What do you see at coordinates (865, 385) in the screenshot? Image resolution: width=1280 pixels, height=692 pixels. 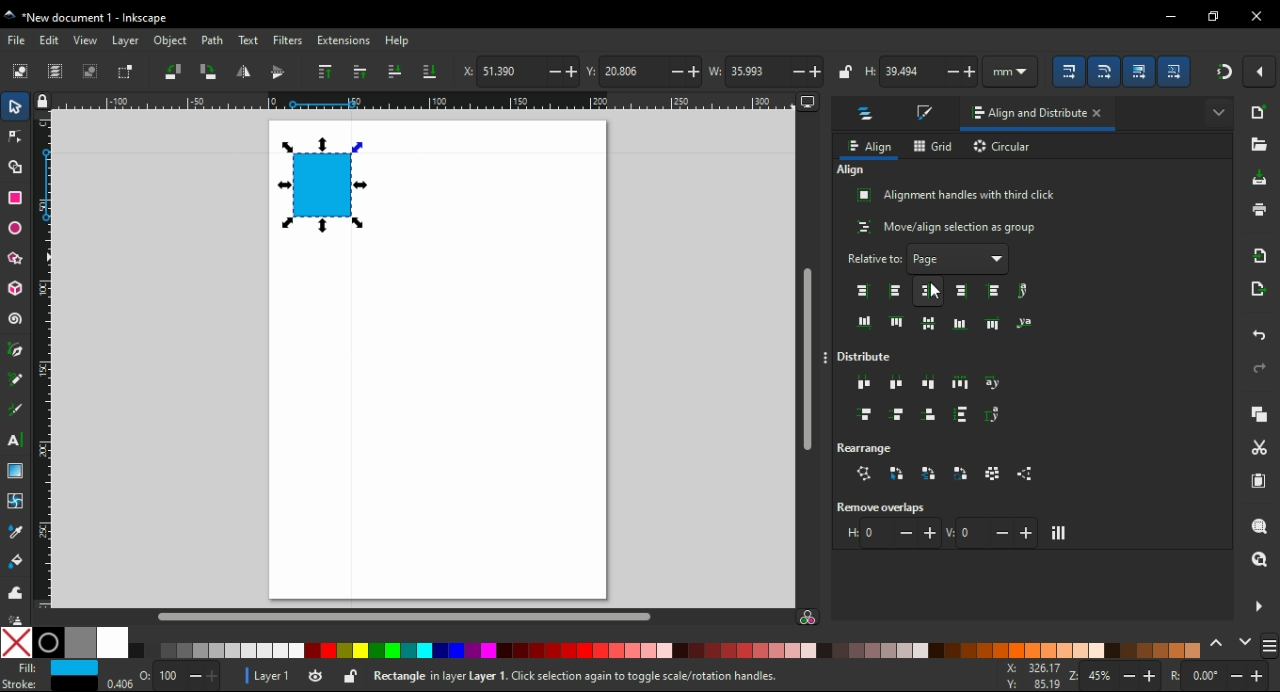 I see `distribute horizontally with even spacing between left edges` at bounding box center [865, 385].